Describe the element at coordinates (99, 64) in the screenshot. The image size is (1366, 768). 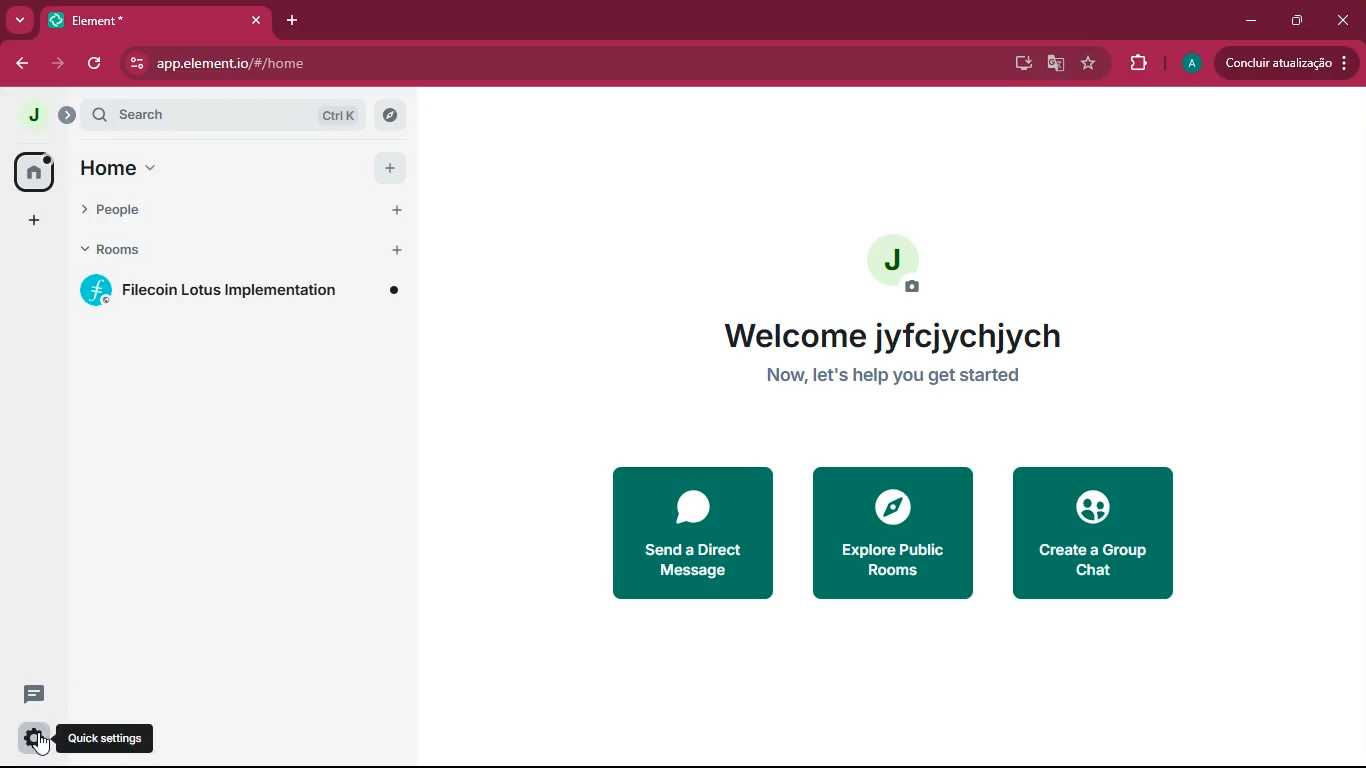
I see `refresh` at that location.